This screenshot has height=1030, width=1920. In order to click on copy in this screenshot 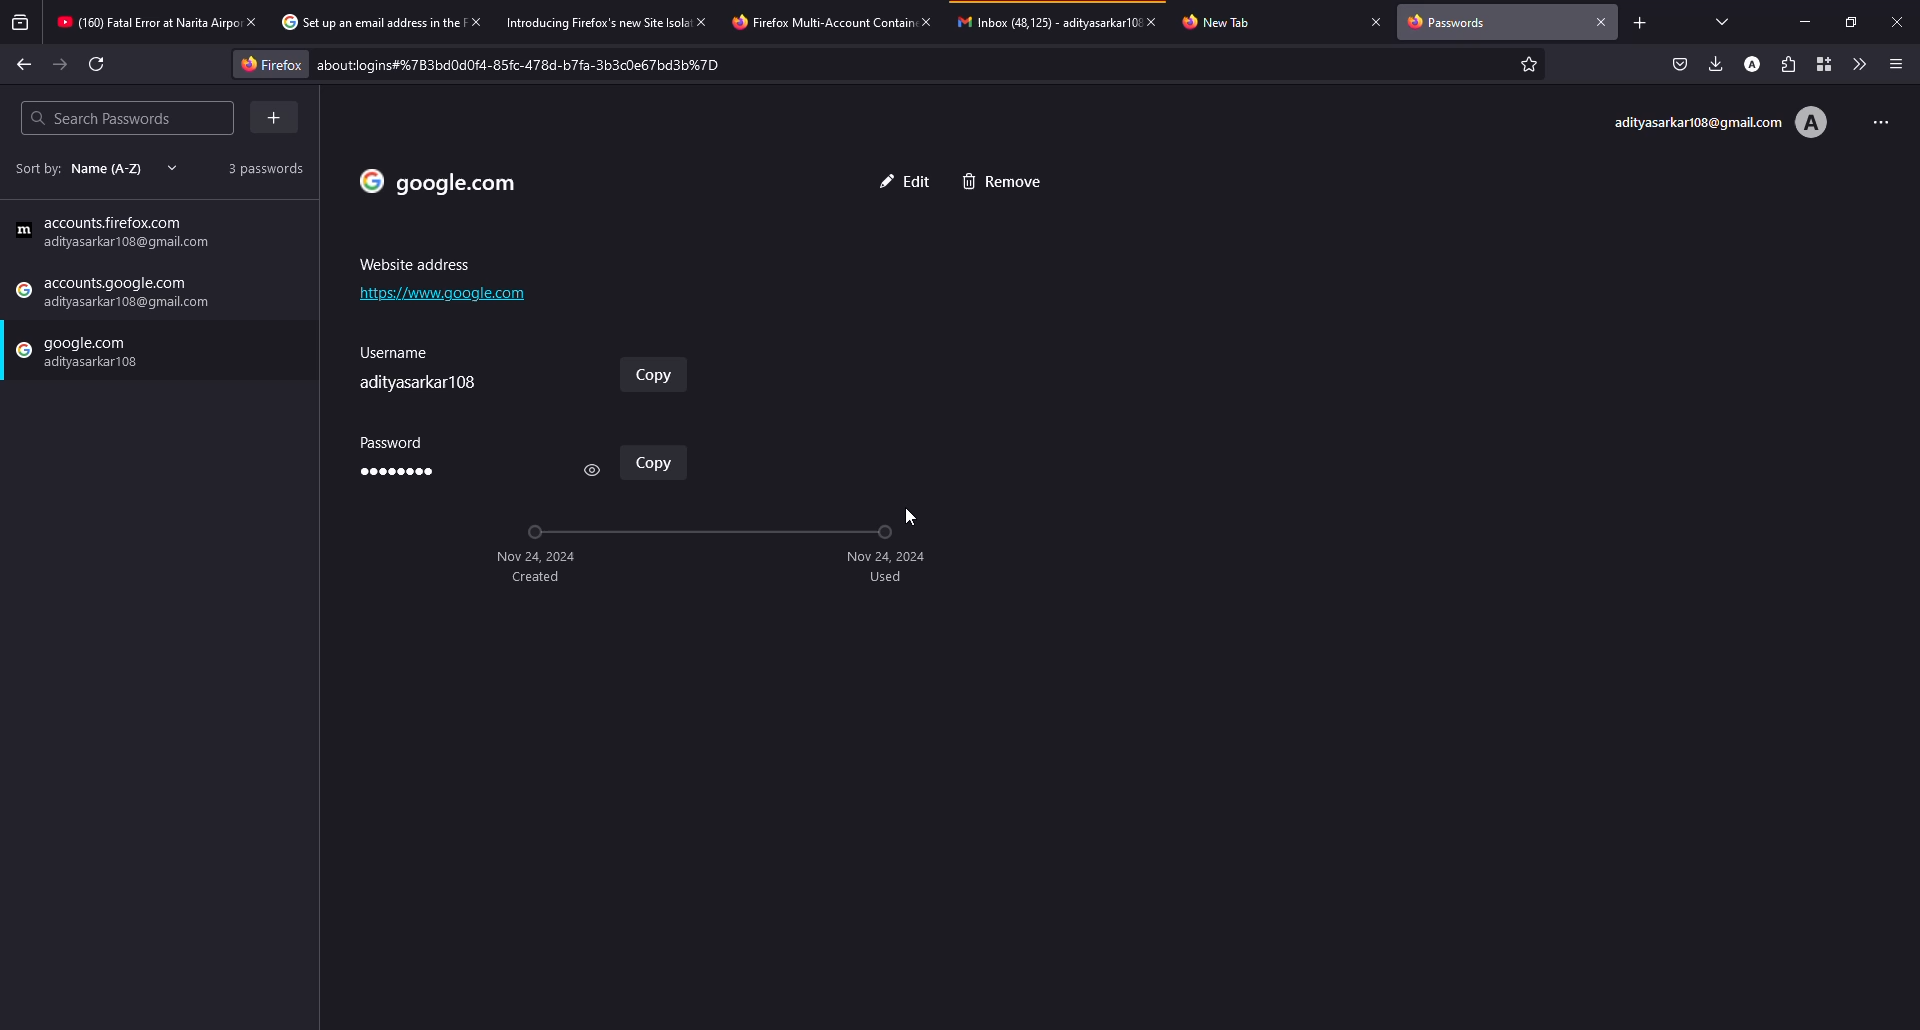, I will do `click(652, 465)`.